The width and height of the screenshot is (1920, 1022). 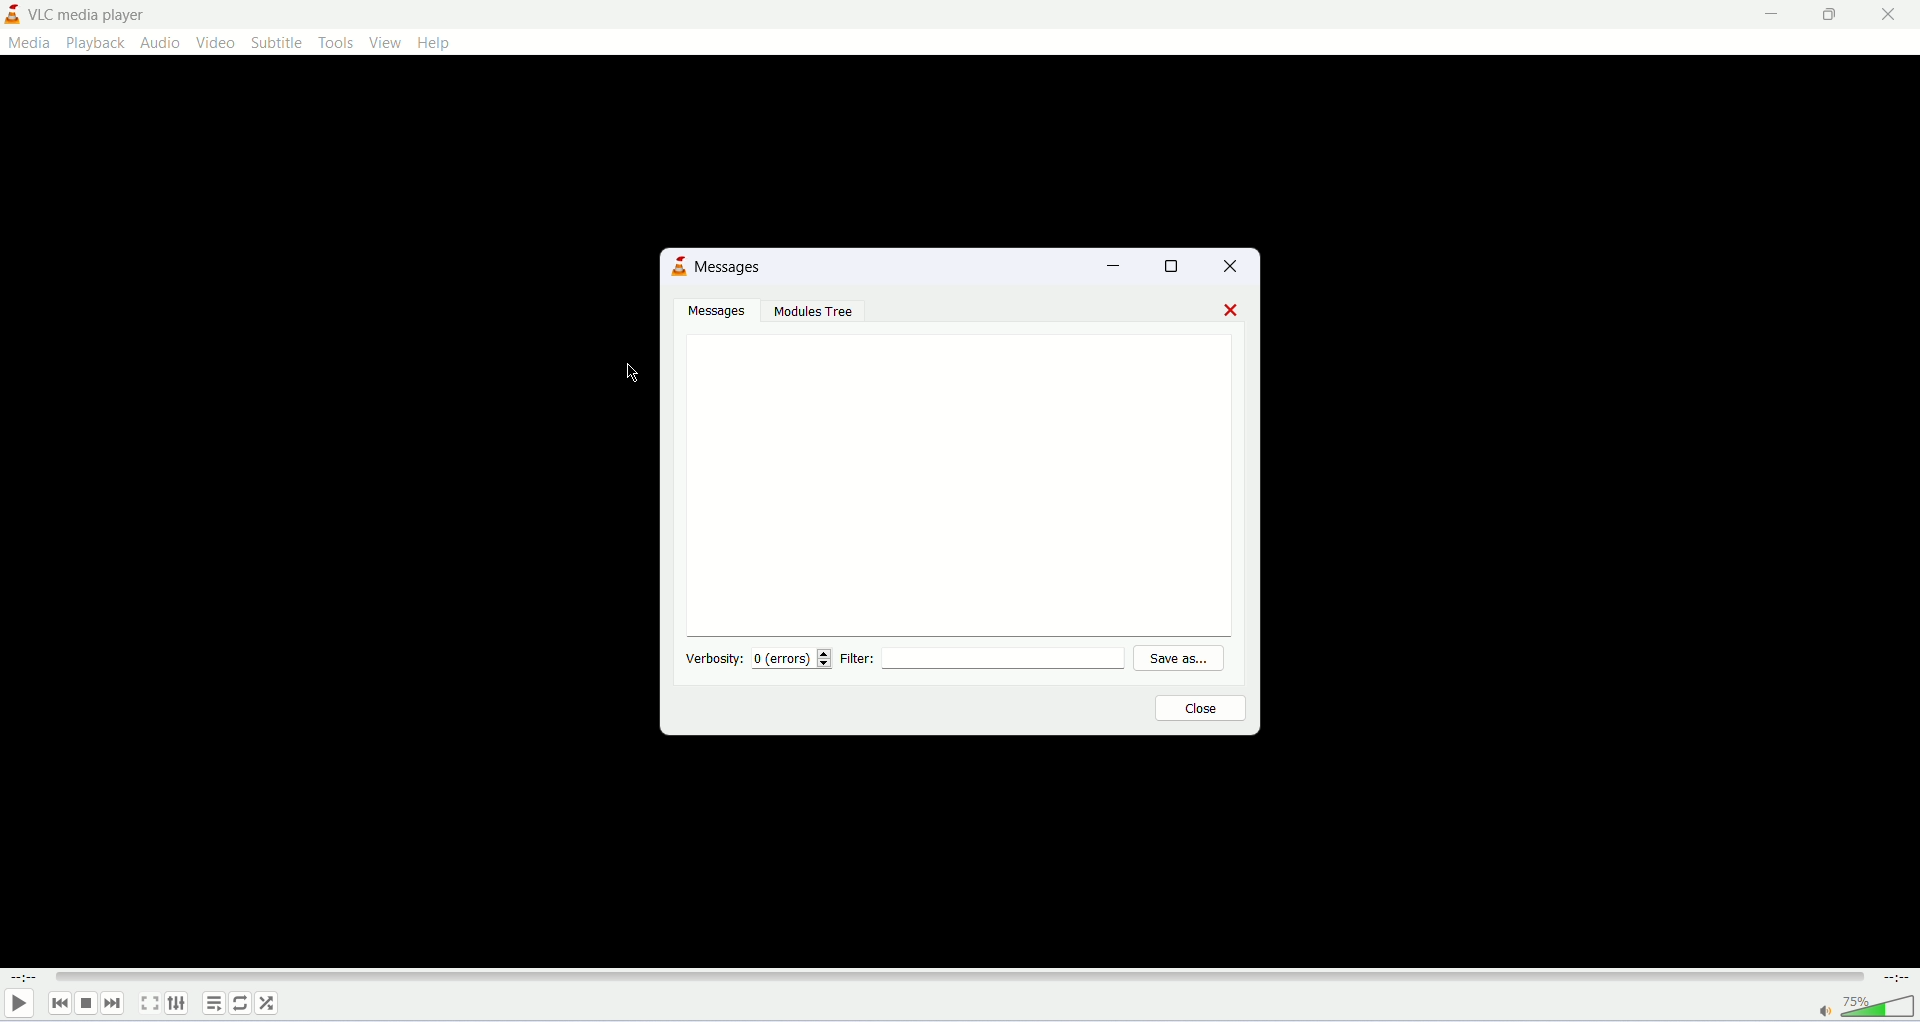 I want to click on mouse cursor, so click(x=629, y=372).